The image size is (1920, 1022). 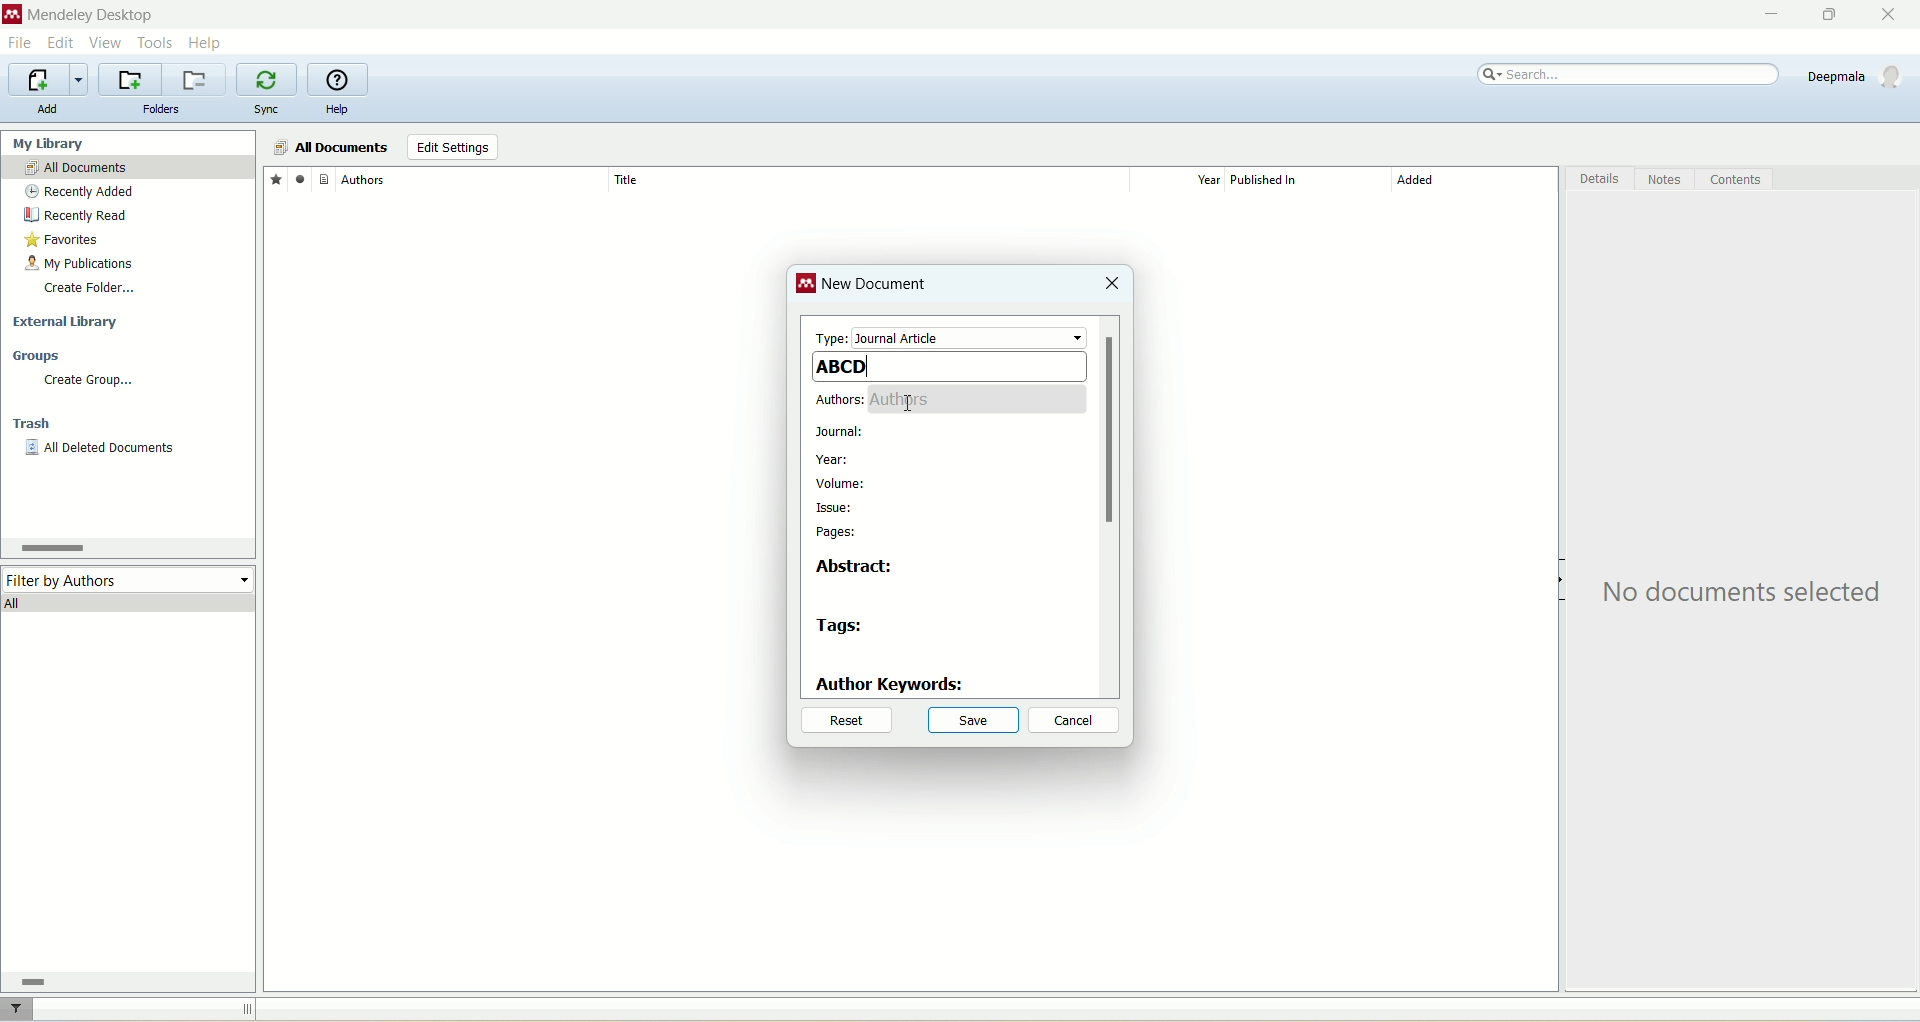 I want to click on volume, so click(x=847, y=483).